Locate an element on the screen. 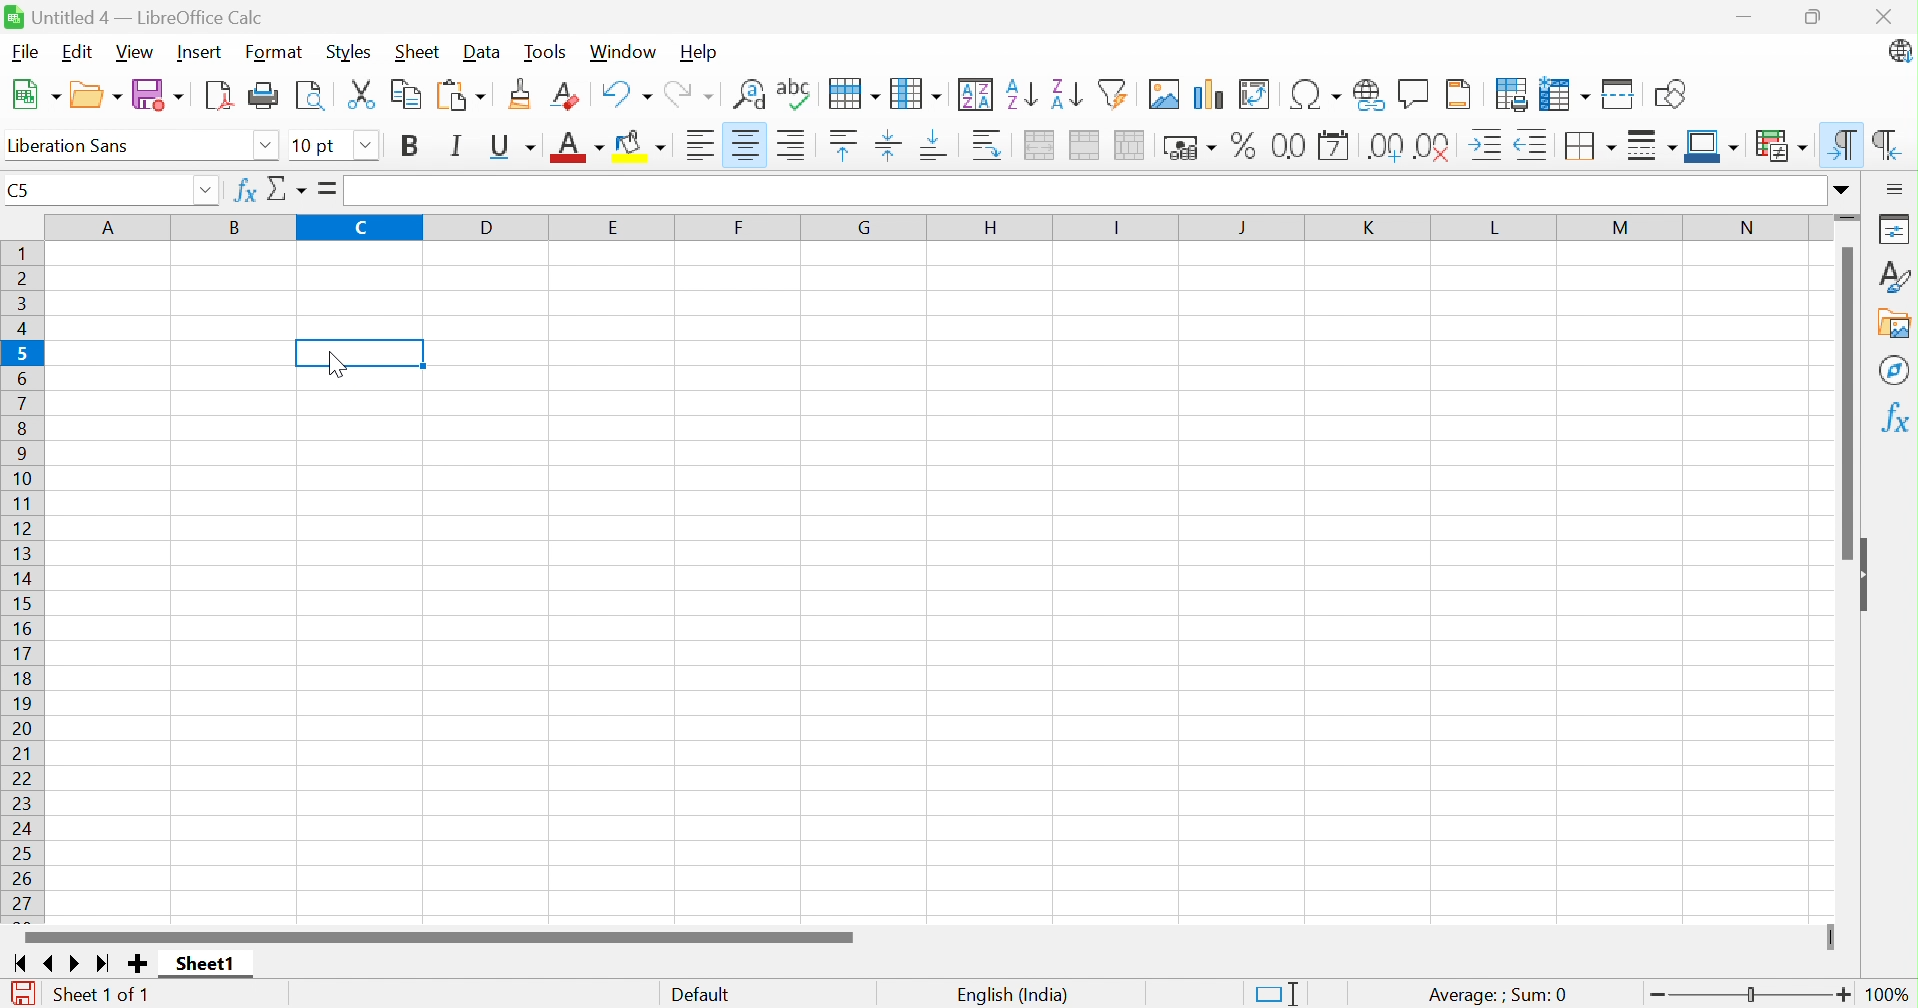 The height and width of the screenshot is (1008, 1918). Default is located at coordinates (703, 992).